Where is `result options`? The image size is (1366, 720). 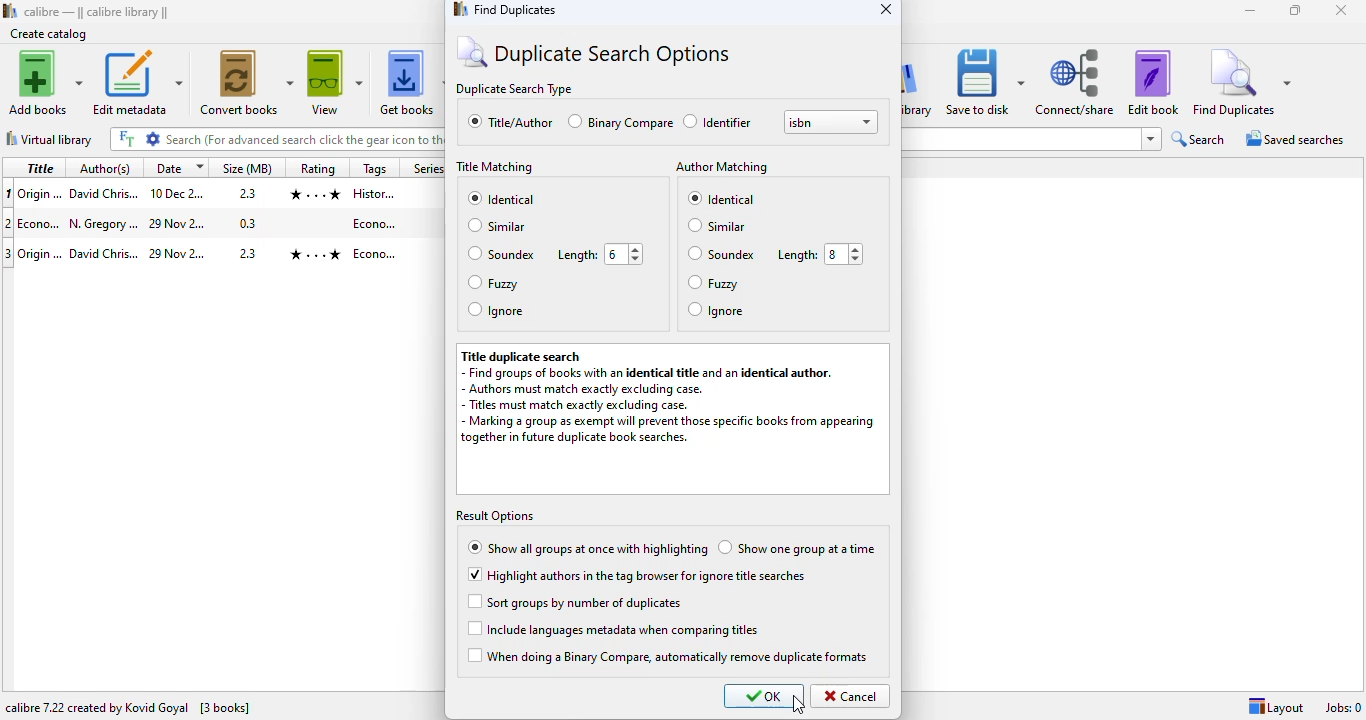 result options is located at coordinates (495, 515).